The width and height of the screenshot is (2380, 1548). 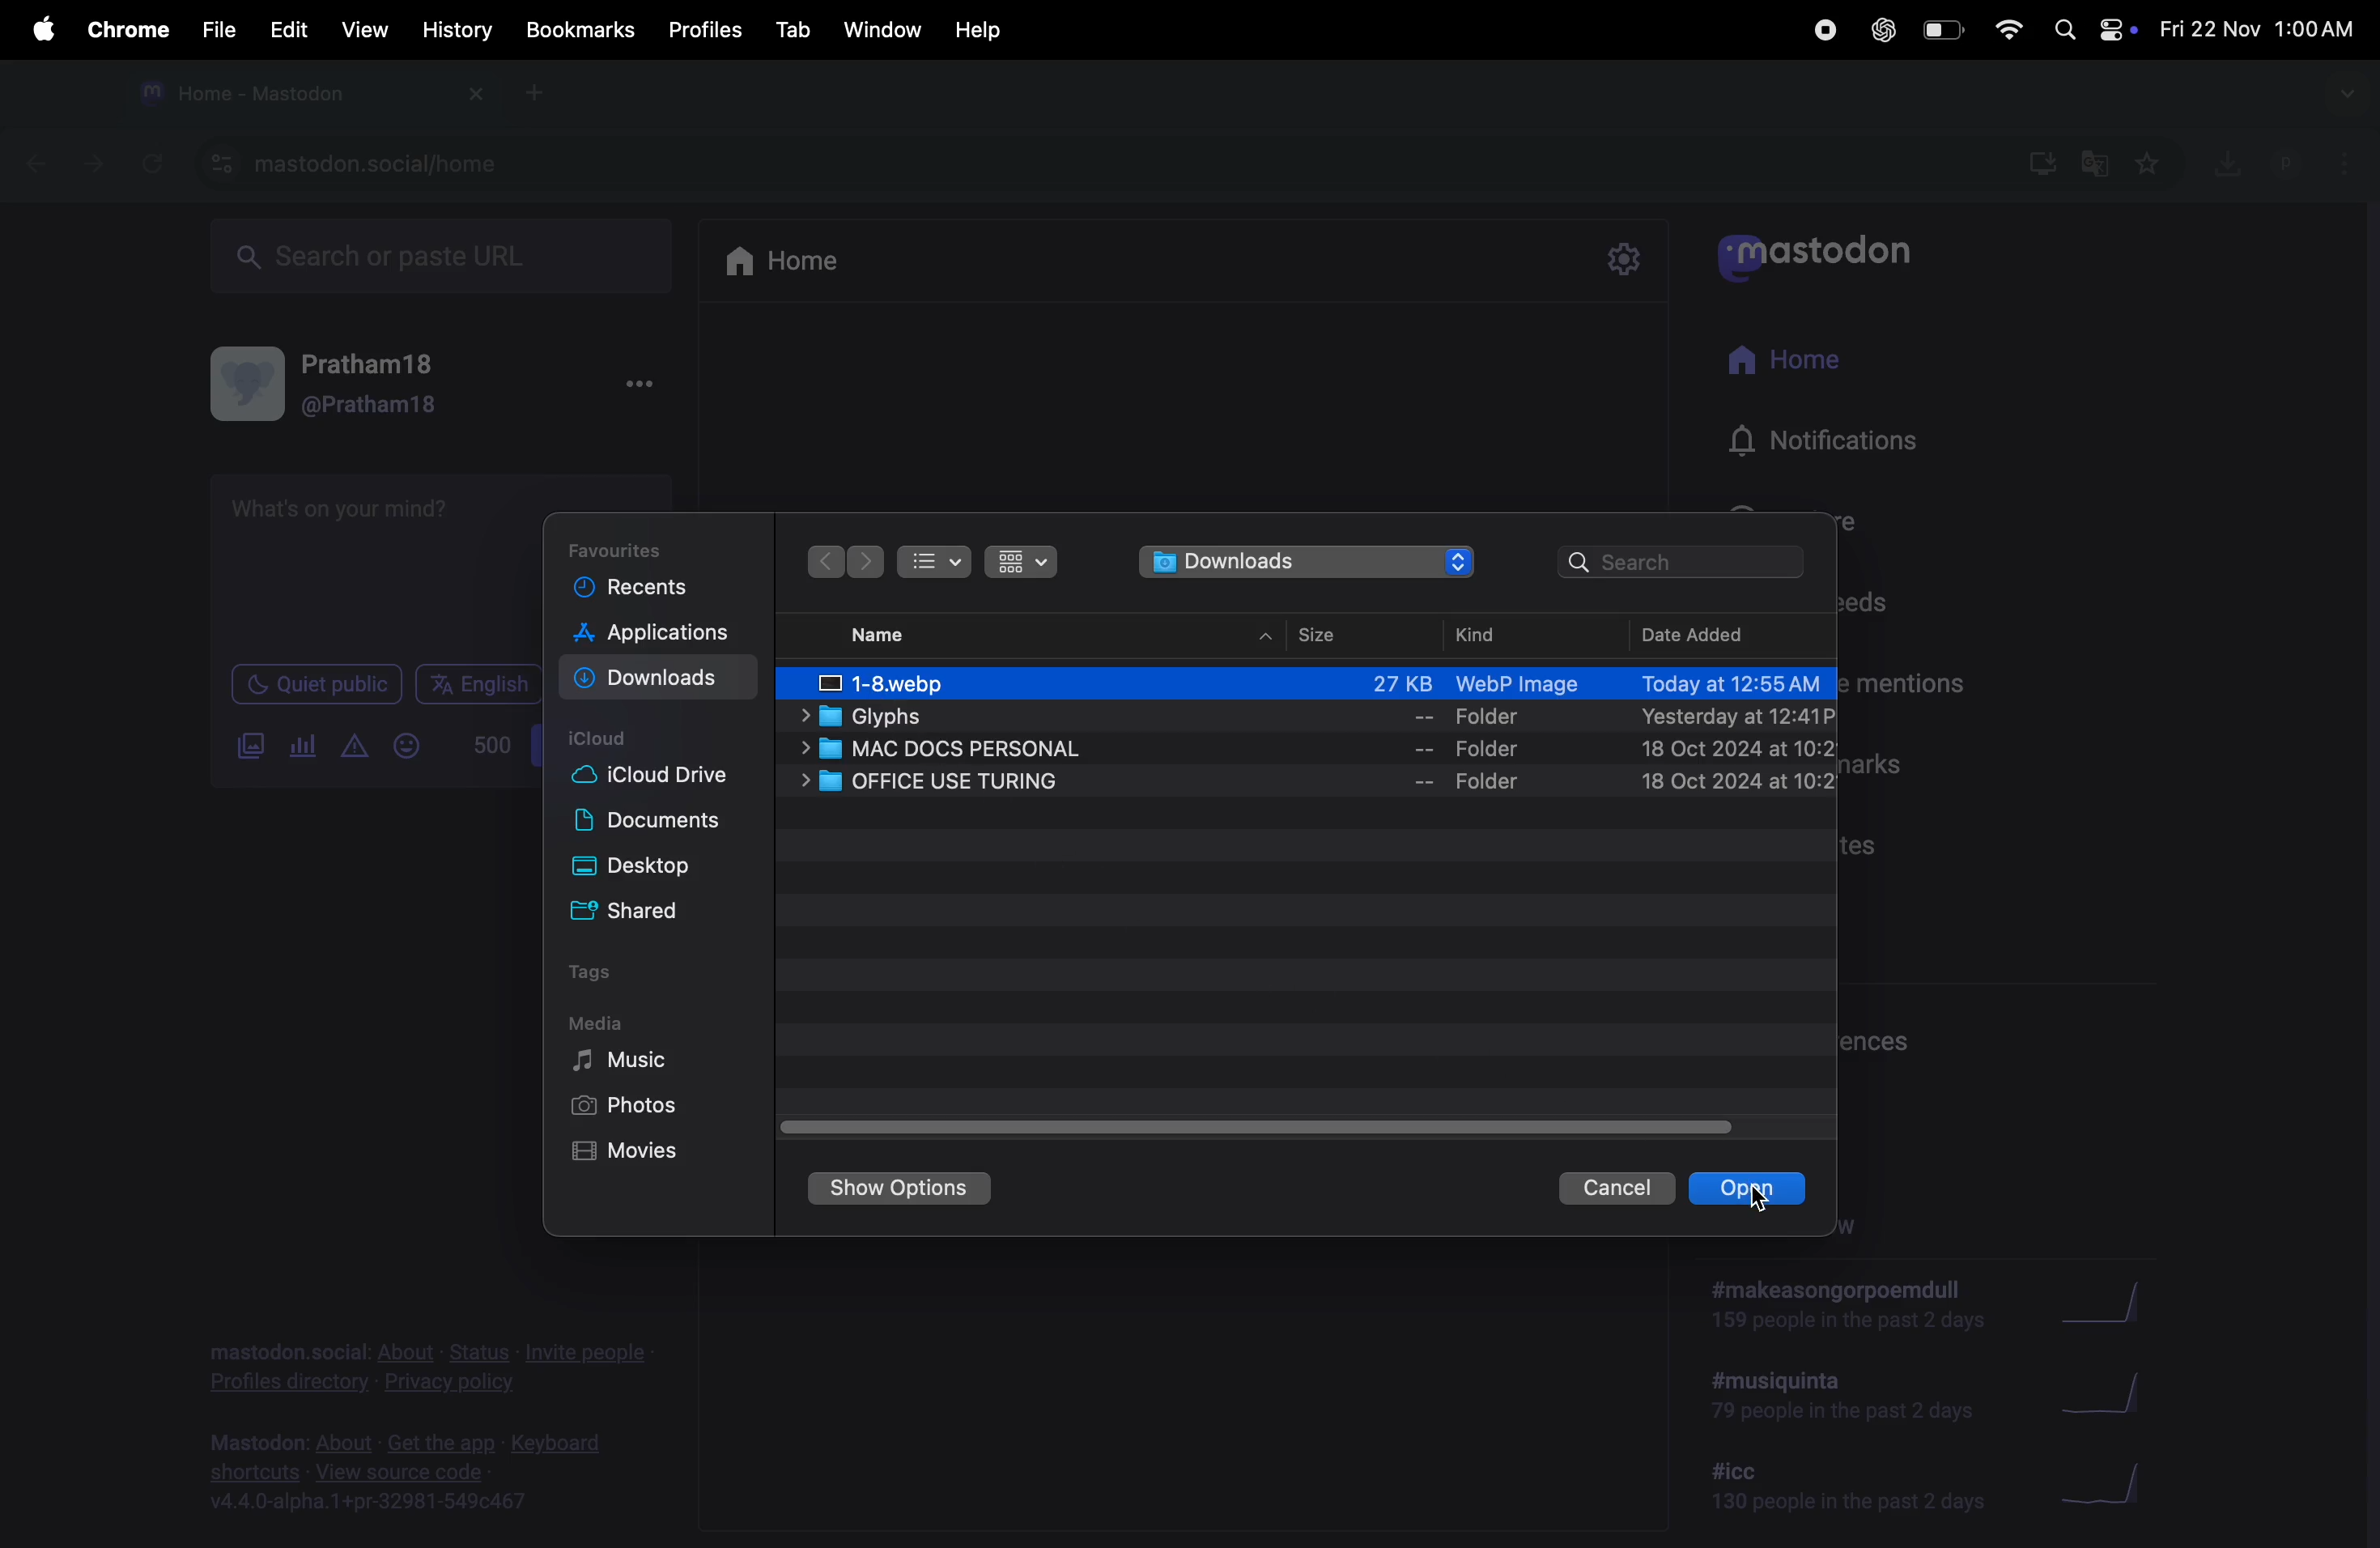 What do you see at coordinates (2038, 166) in the screenshot?
I see `downloads` at bounding box center [2038, 166].